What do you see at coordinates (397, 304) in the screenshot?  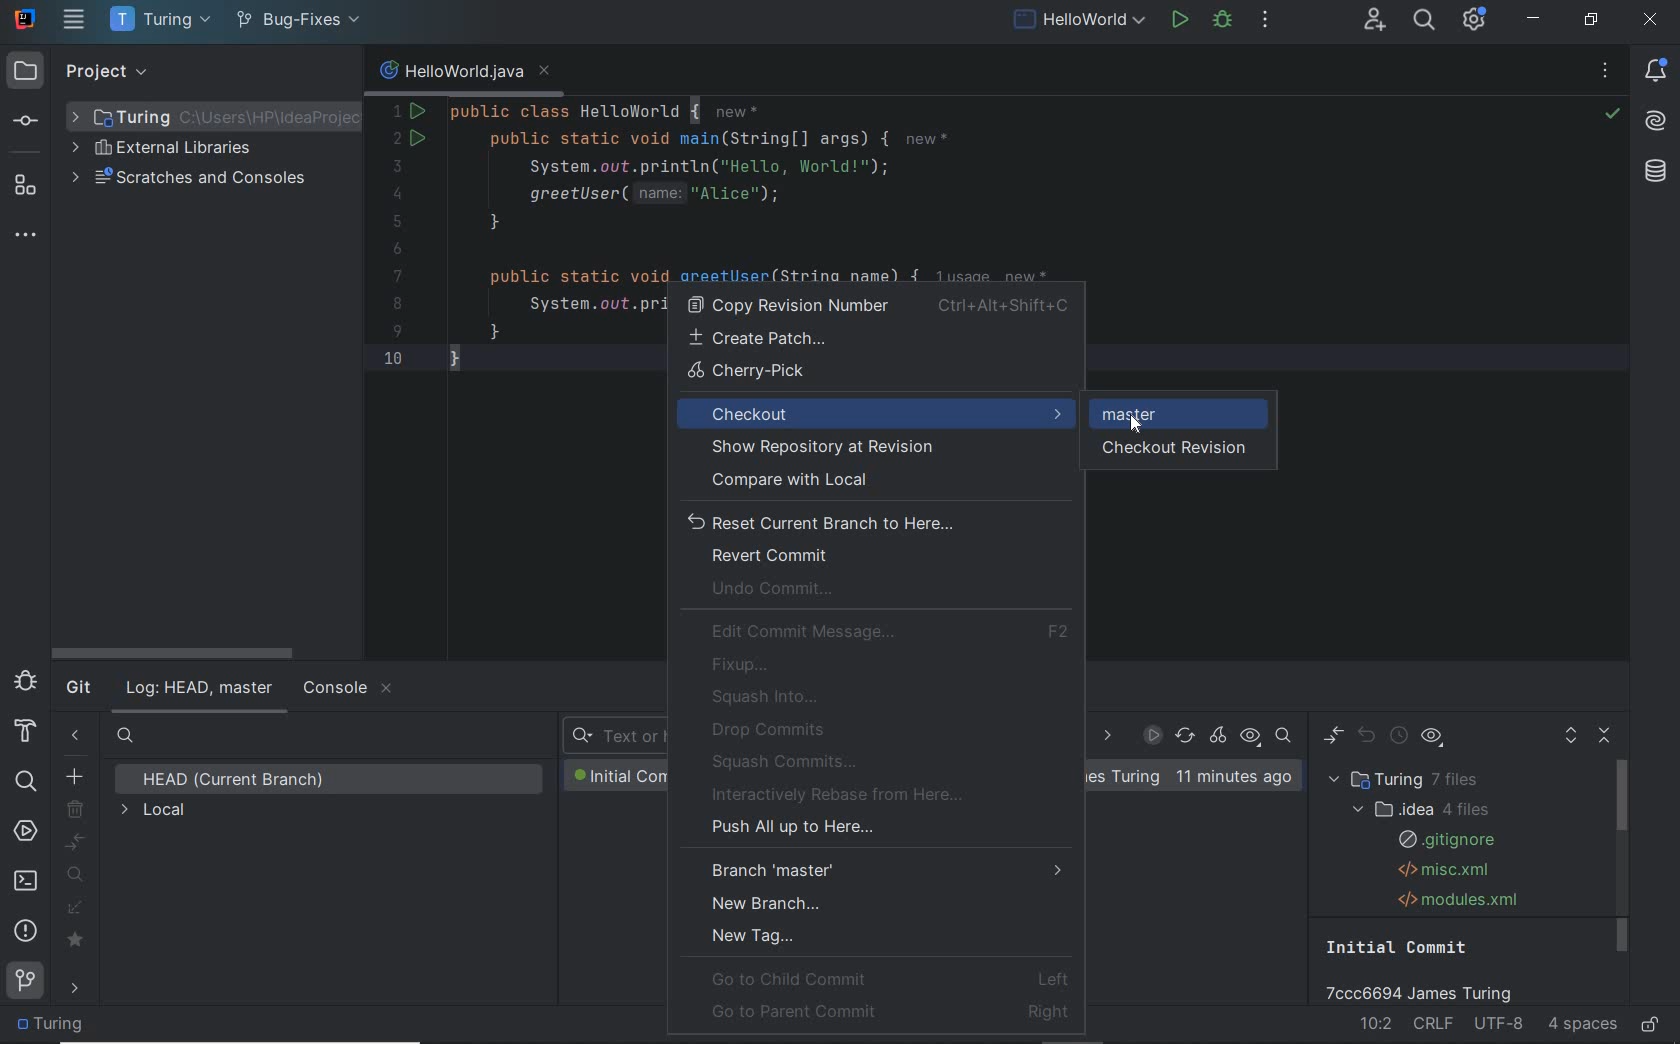 I see `8` at bounding box center [397, 304].